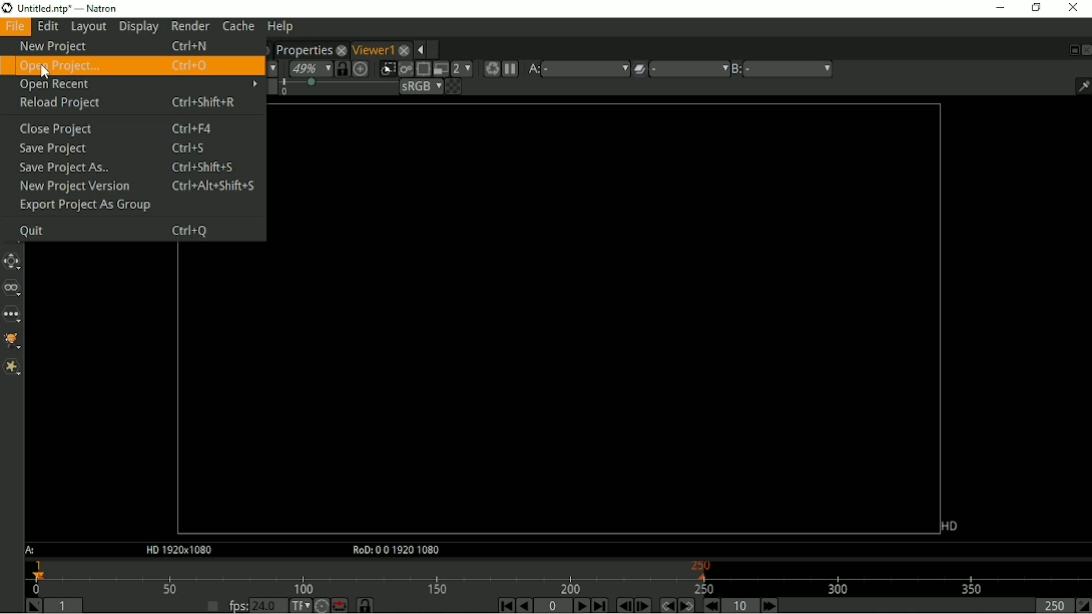  Describe the element at coordinates (268, 605) in the screenshot. I see `24` at that location.